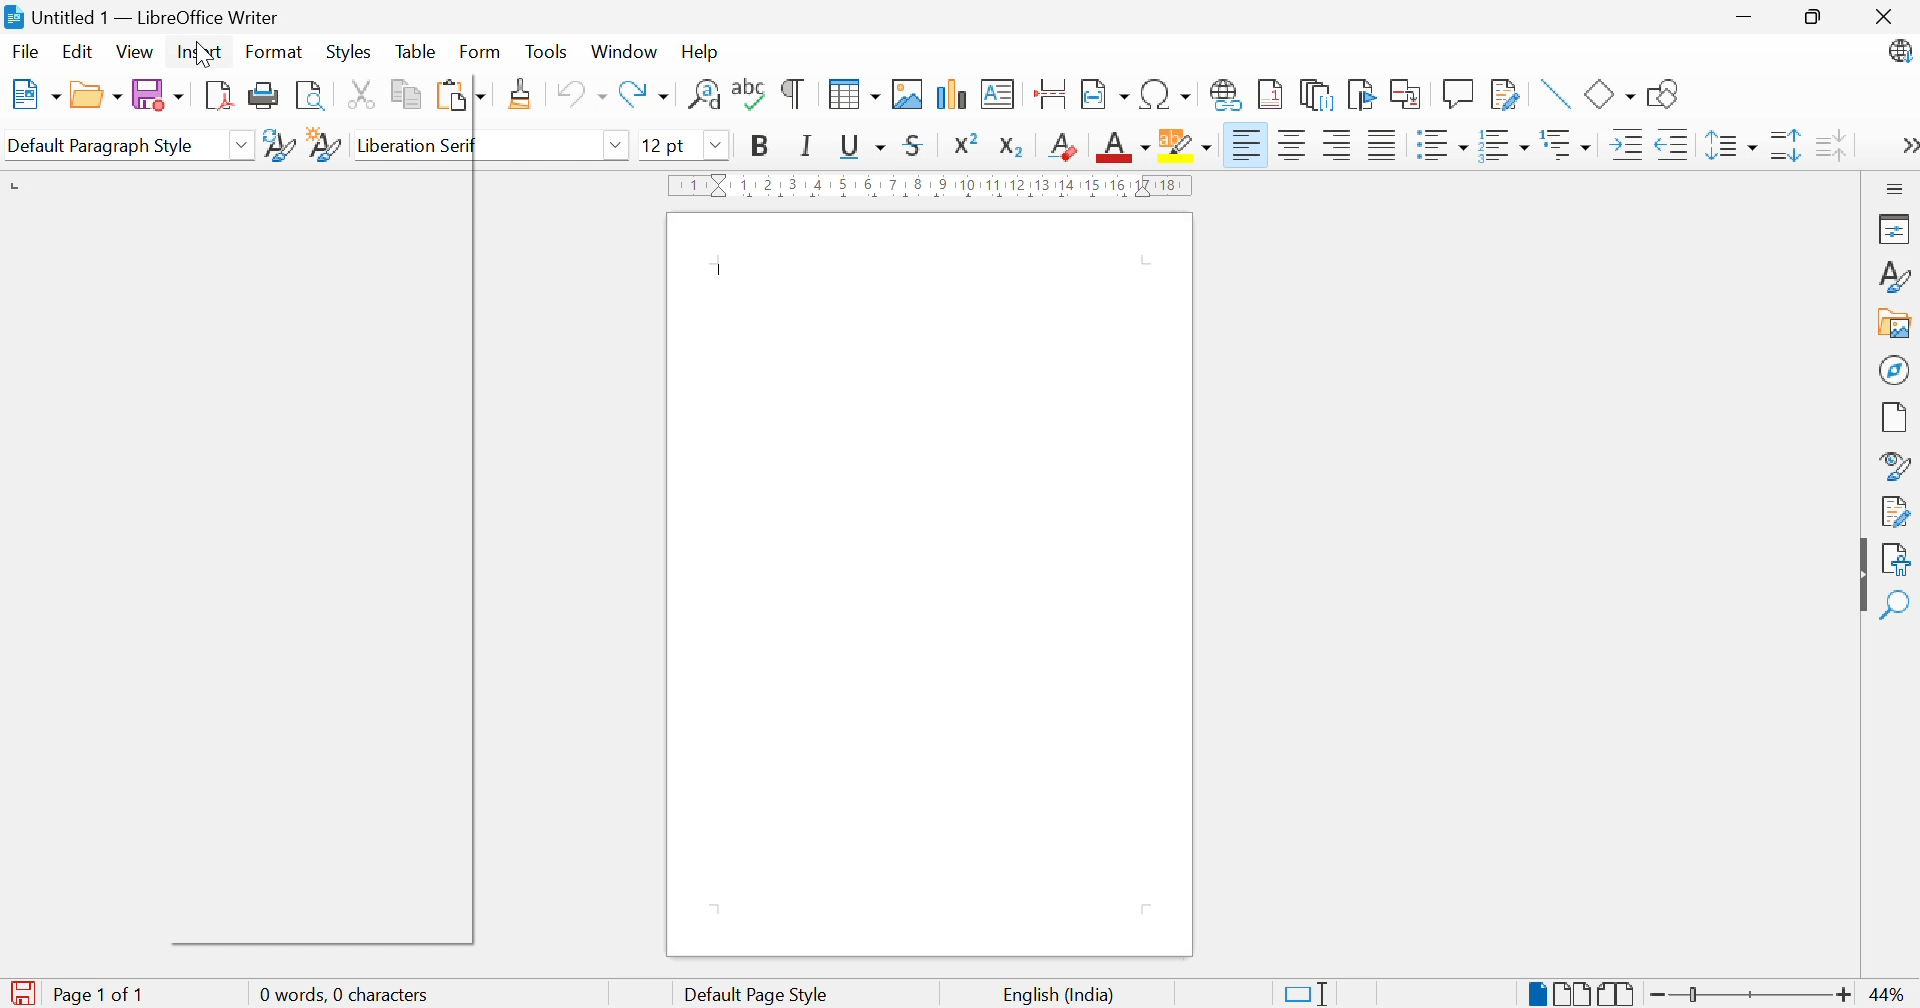 Image resolution: width=1920 pixels, height=1008 pixels. I want to click on Character highlighting color, so click(1187, 145).